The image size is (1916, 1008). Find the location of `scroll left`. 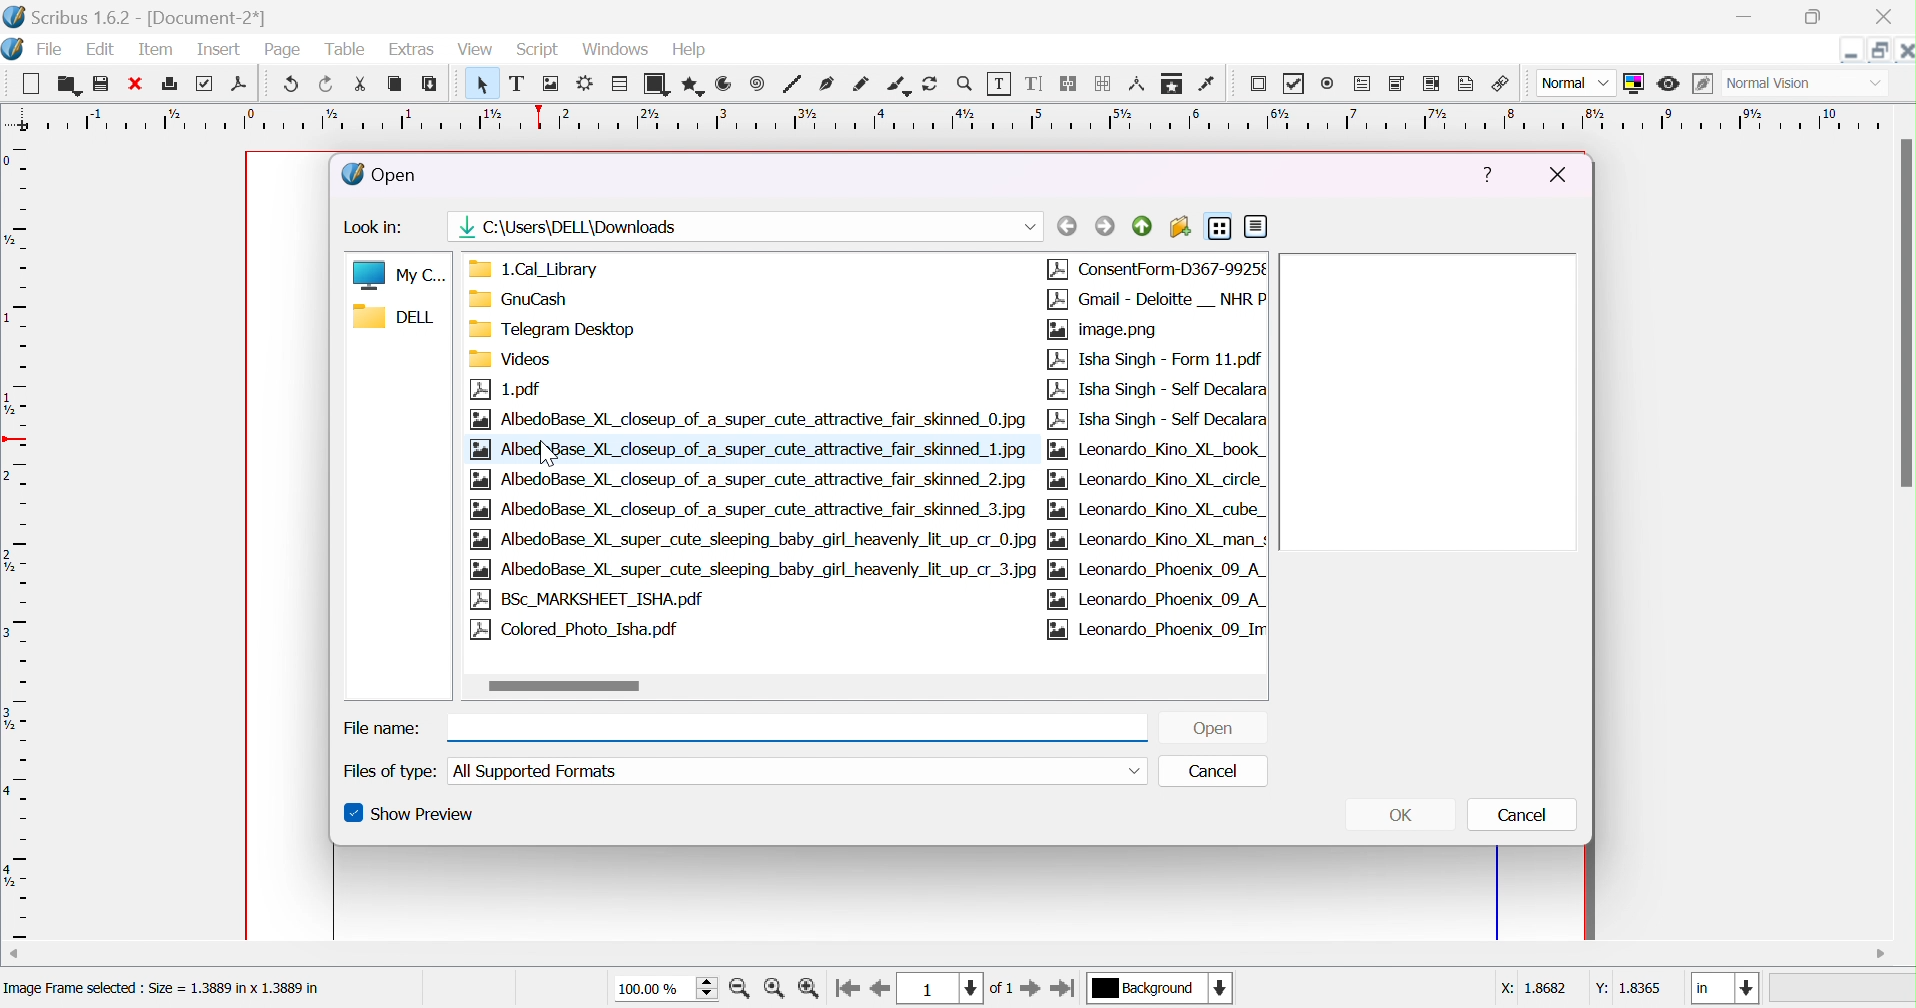

scroll left is located at coordinates (12, 952).